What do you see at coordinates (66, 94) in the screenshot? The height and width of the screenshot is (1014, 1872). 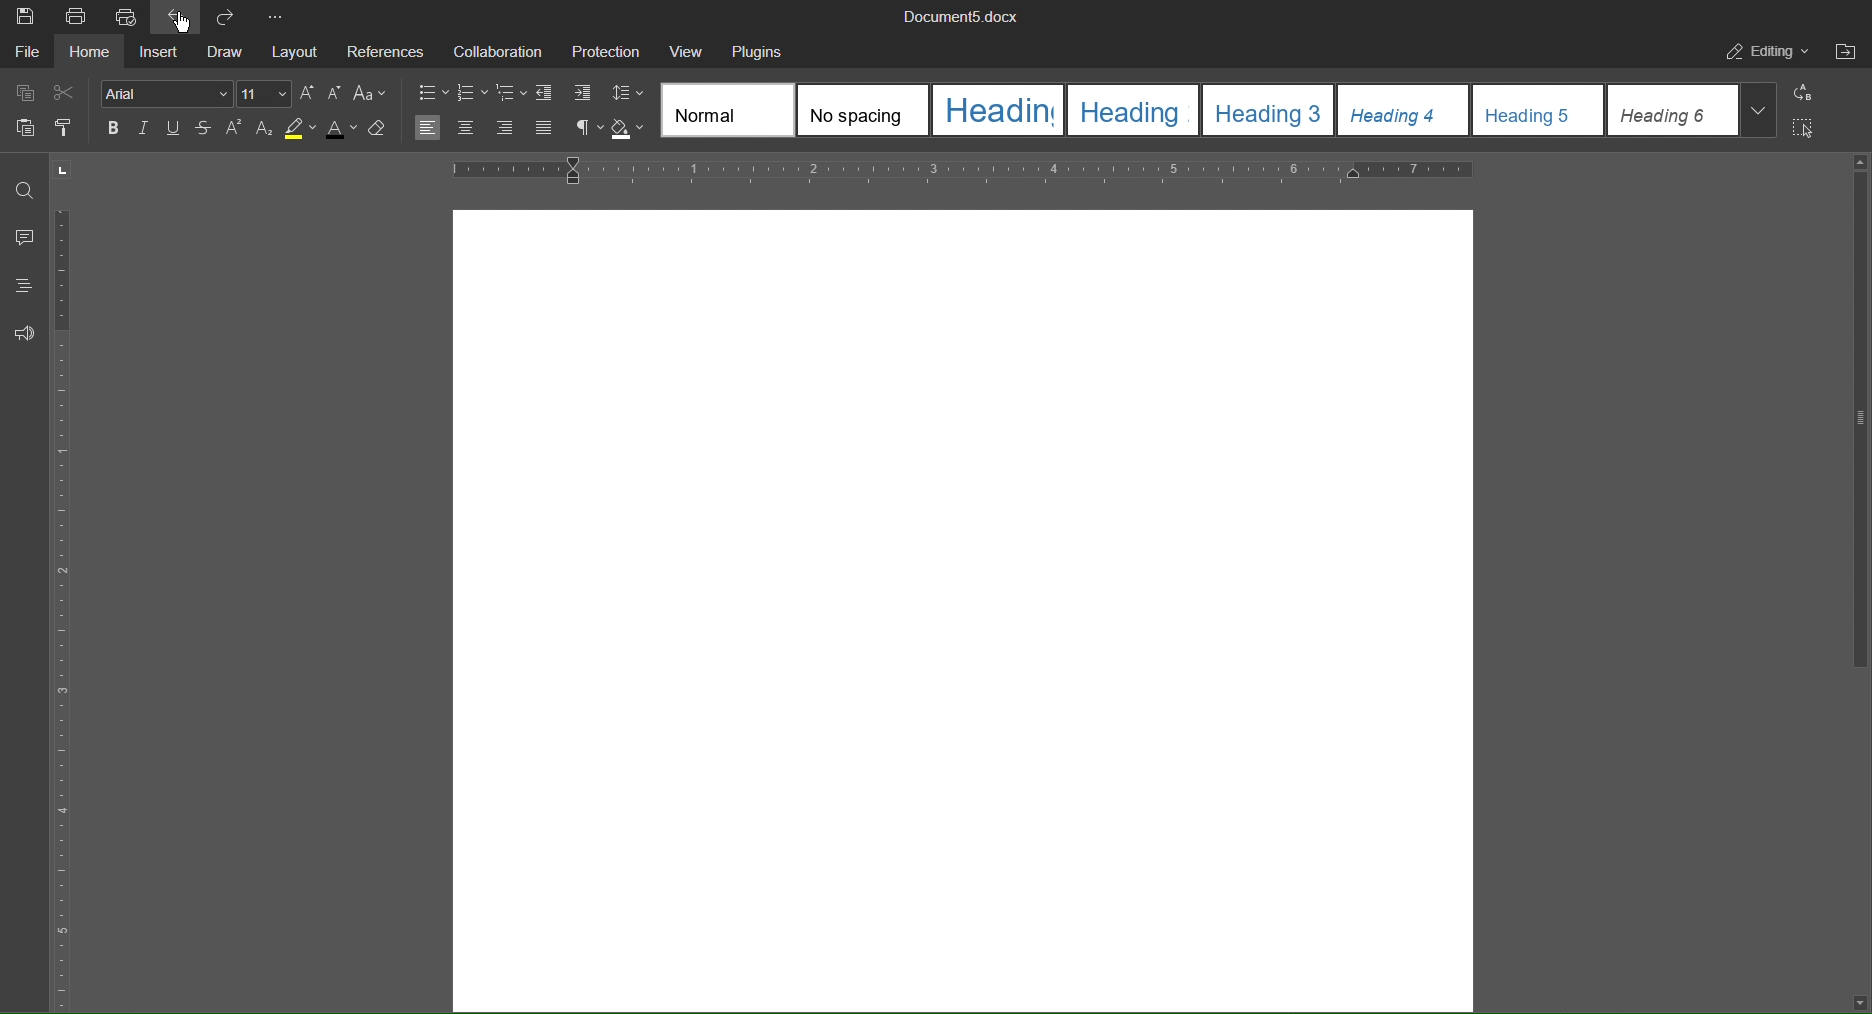 I see `Cut` at bounding box center [66, 94].